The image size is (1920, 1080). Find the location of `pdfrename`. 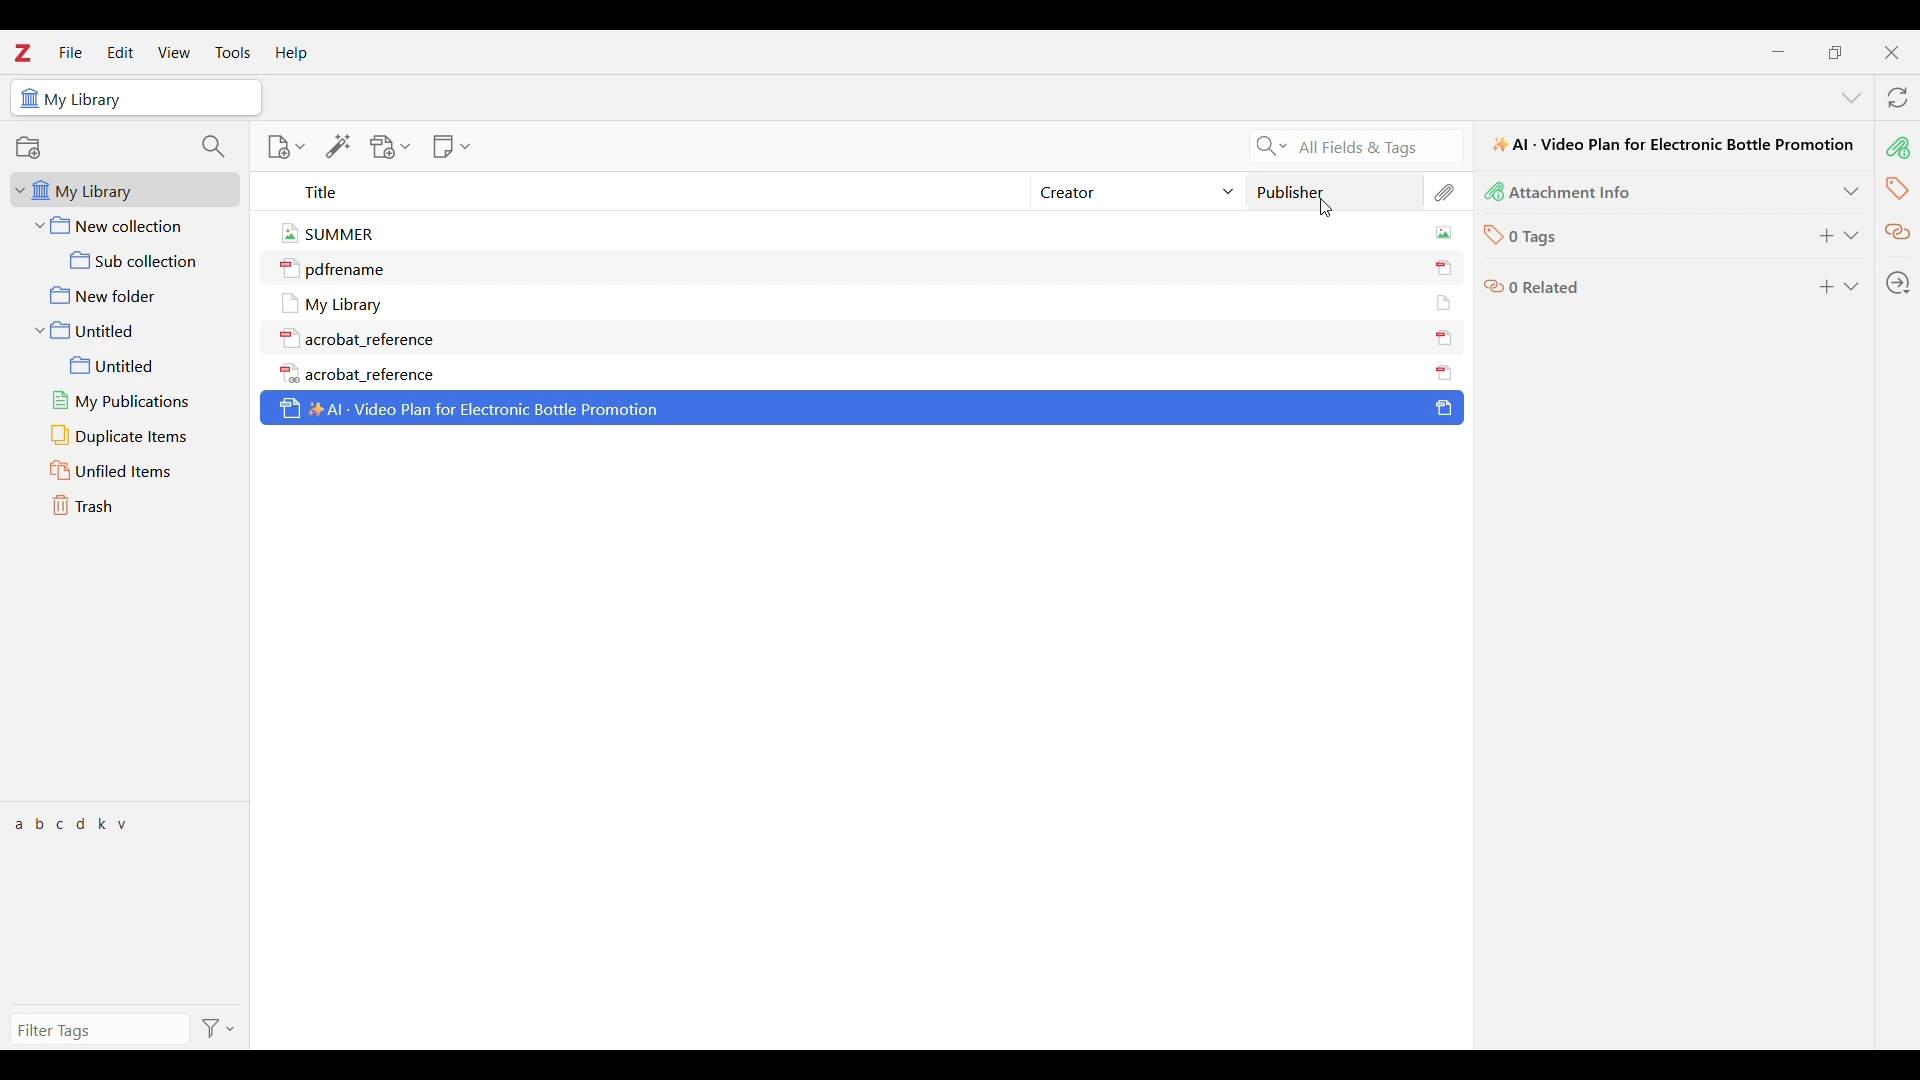

pdfrename is located at coordinates (335, 268).